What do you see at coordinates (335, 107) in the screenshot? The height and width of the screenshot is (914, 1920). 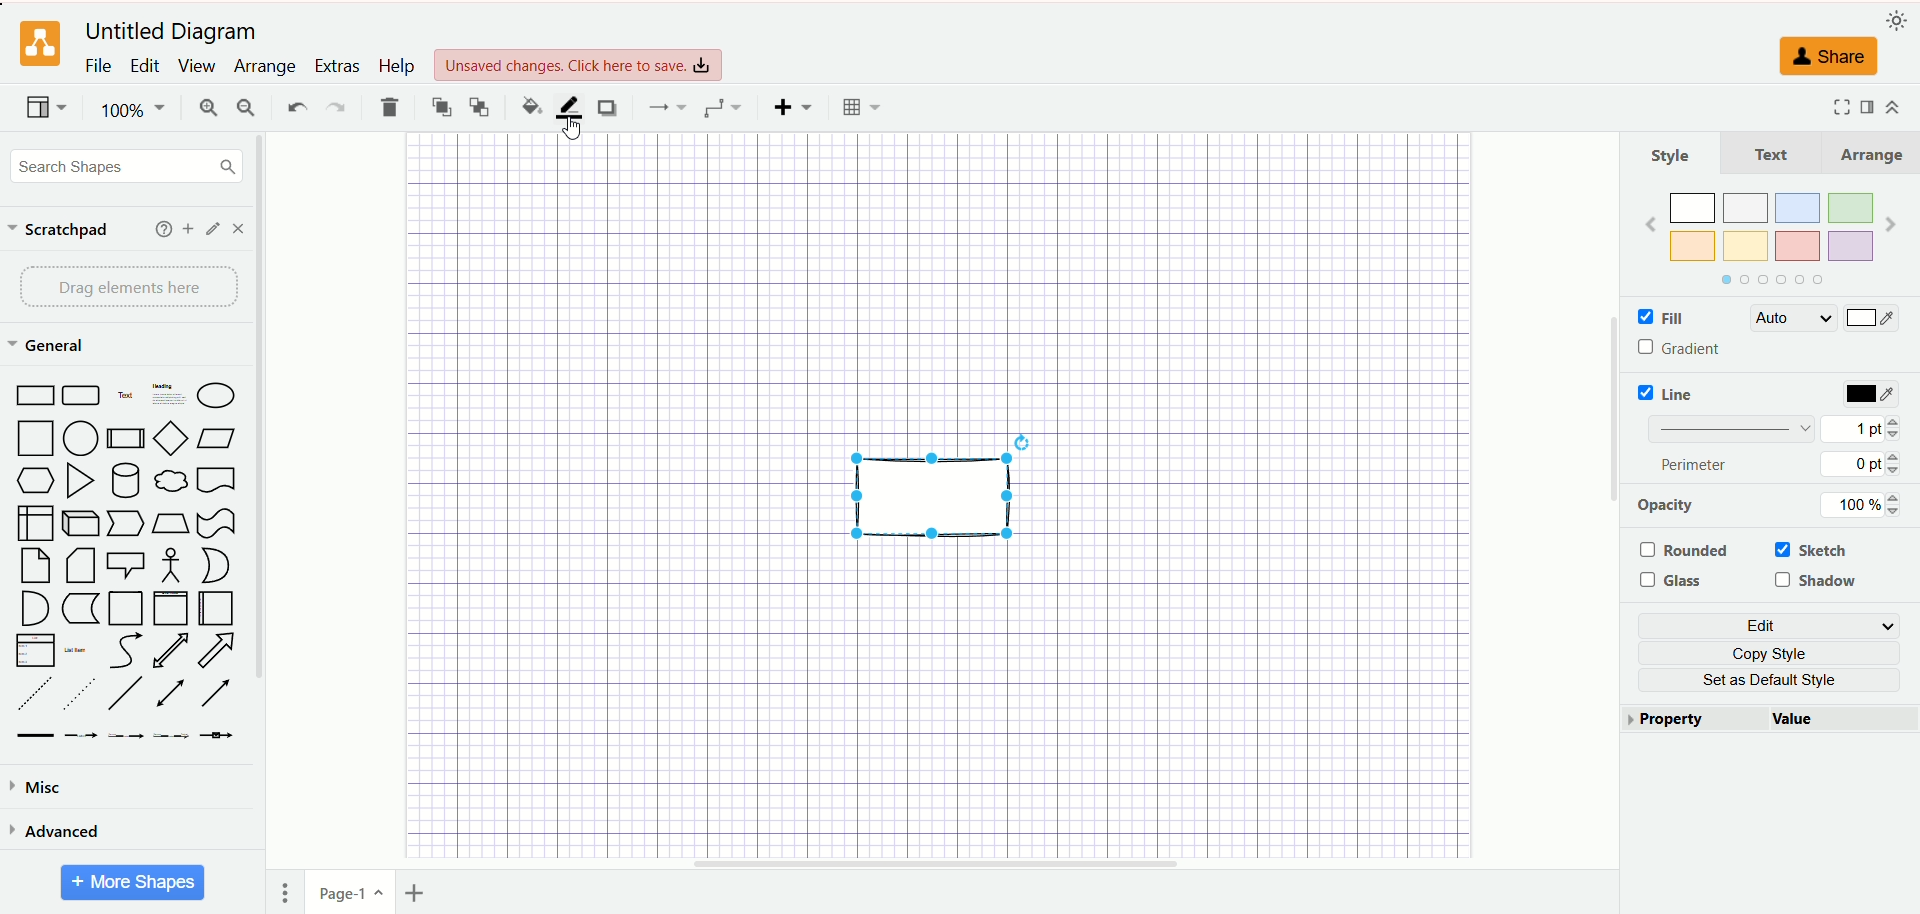 I see `redo` at bounding box center [335, 107].